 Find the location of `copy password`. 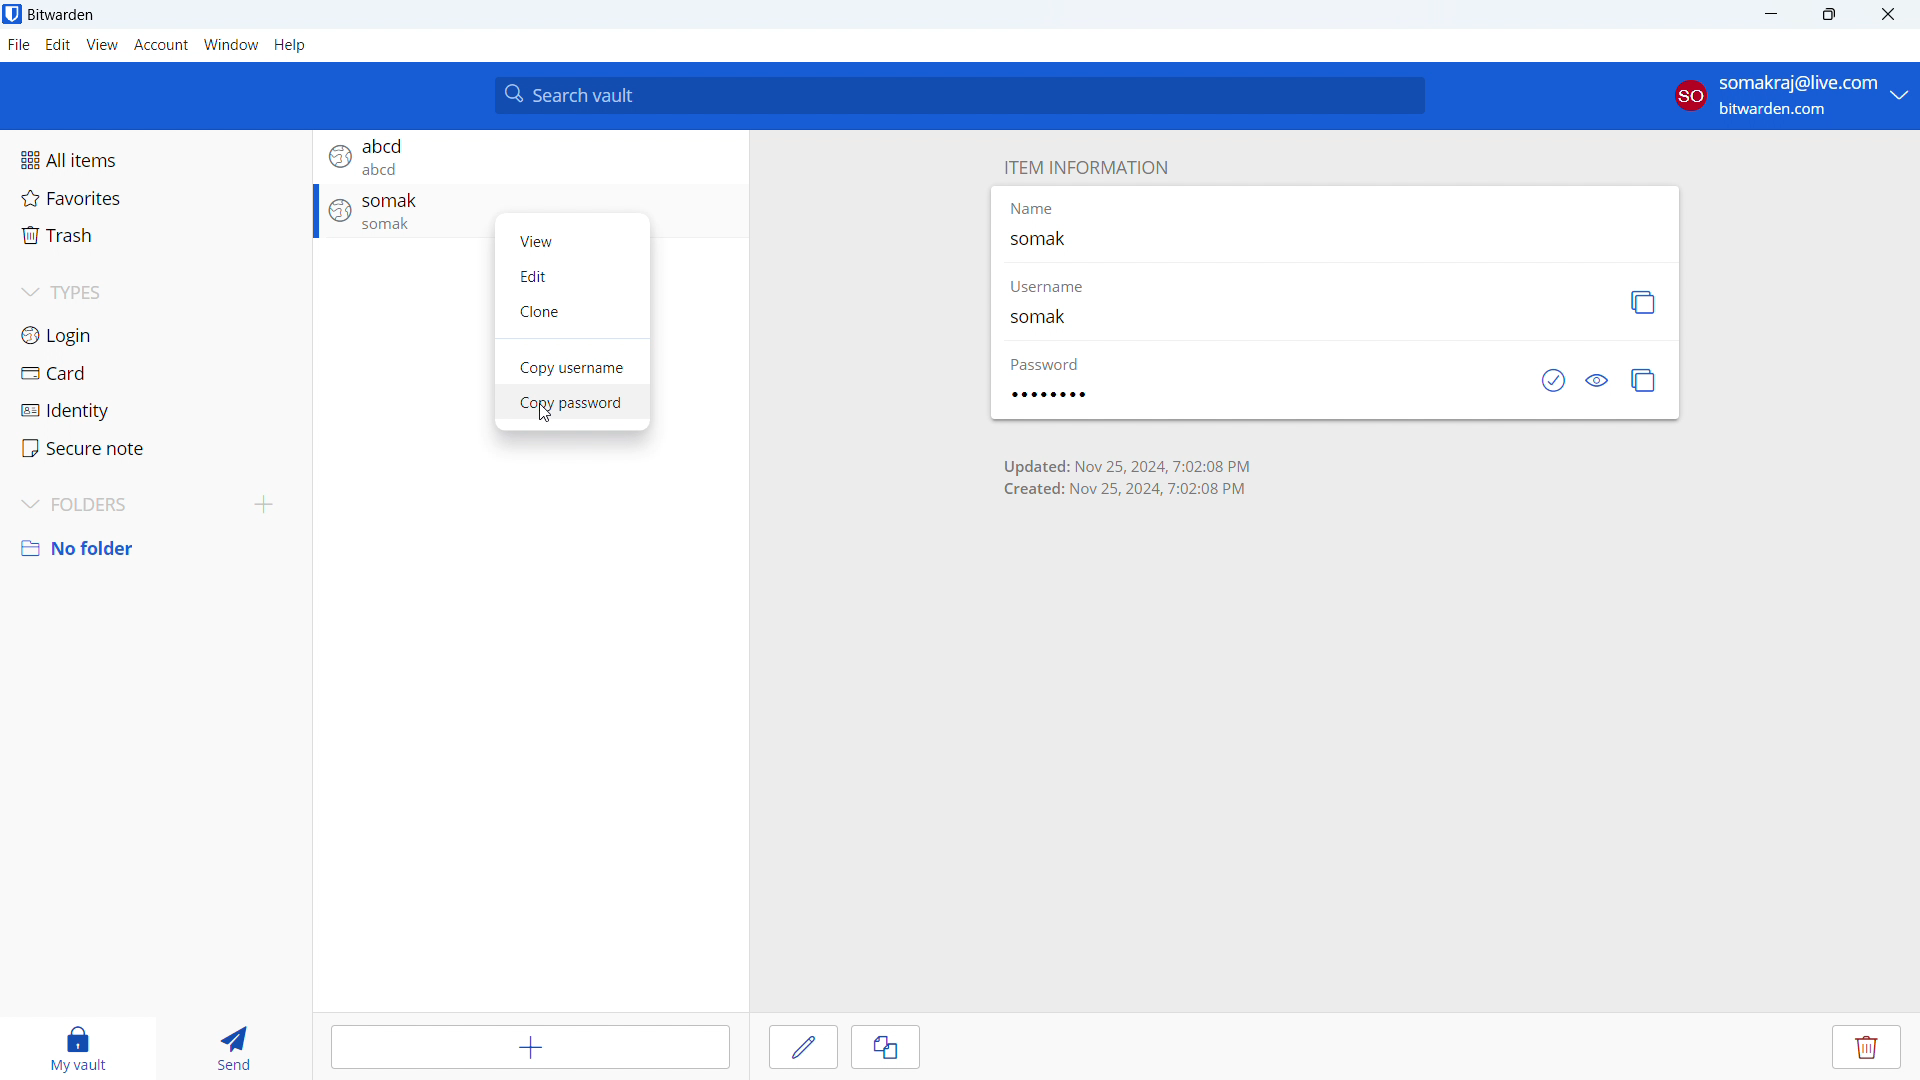

copy password is located at coordinates (570, 403).